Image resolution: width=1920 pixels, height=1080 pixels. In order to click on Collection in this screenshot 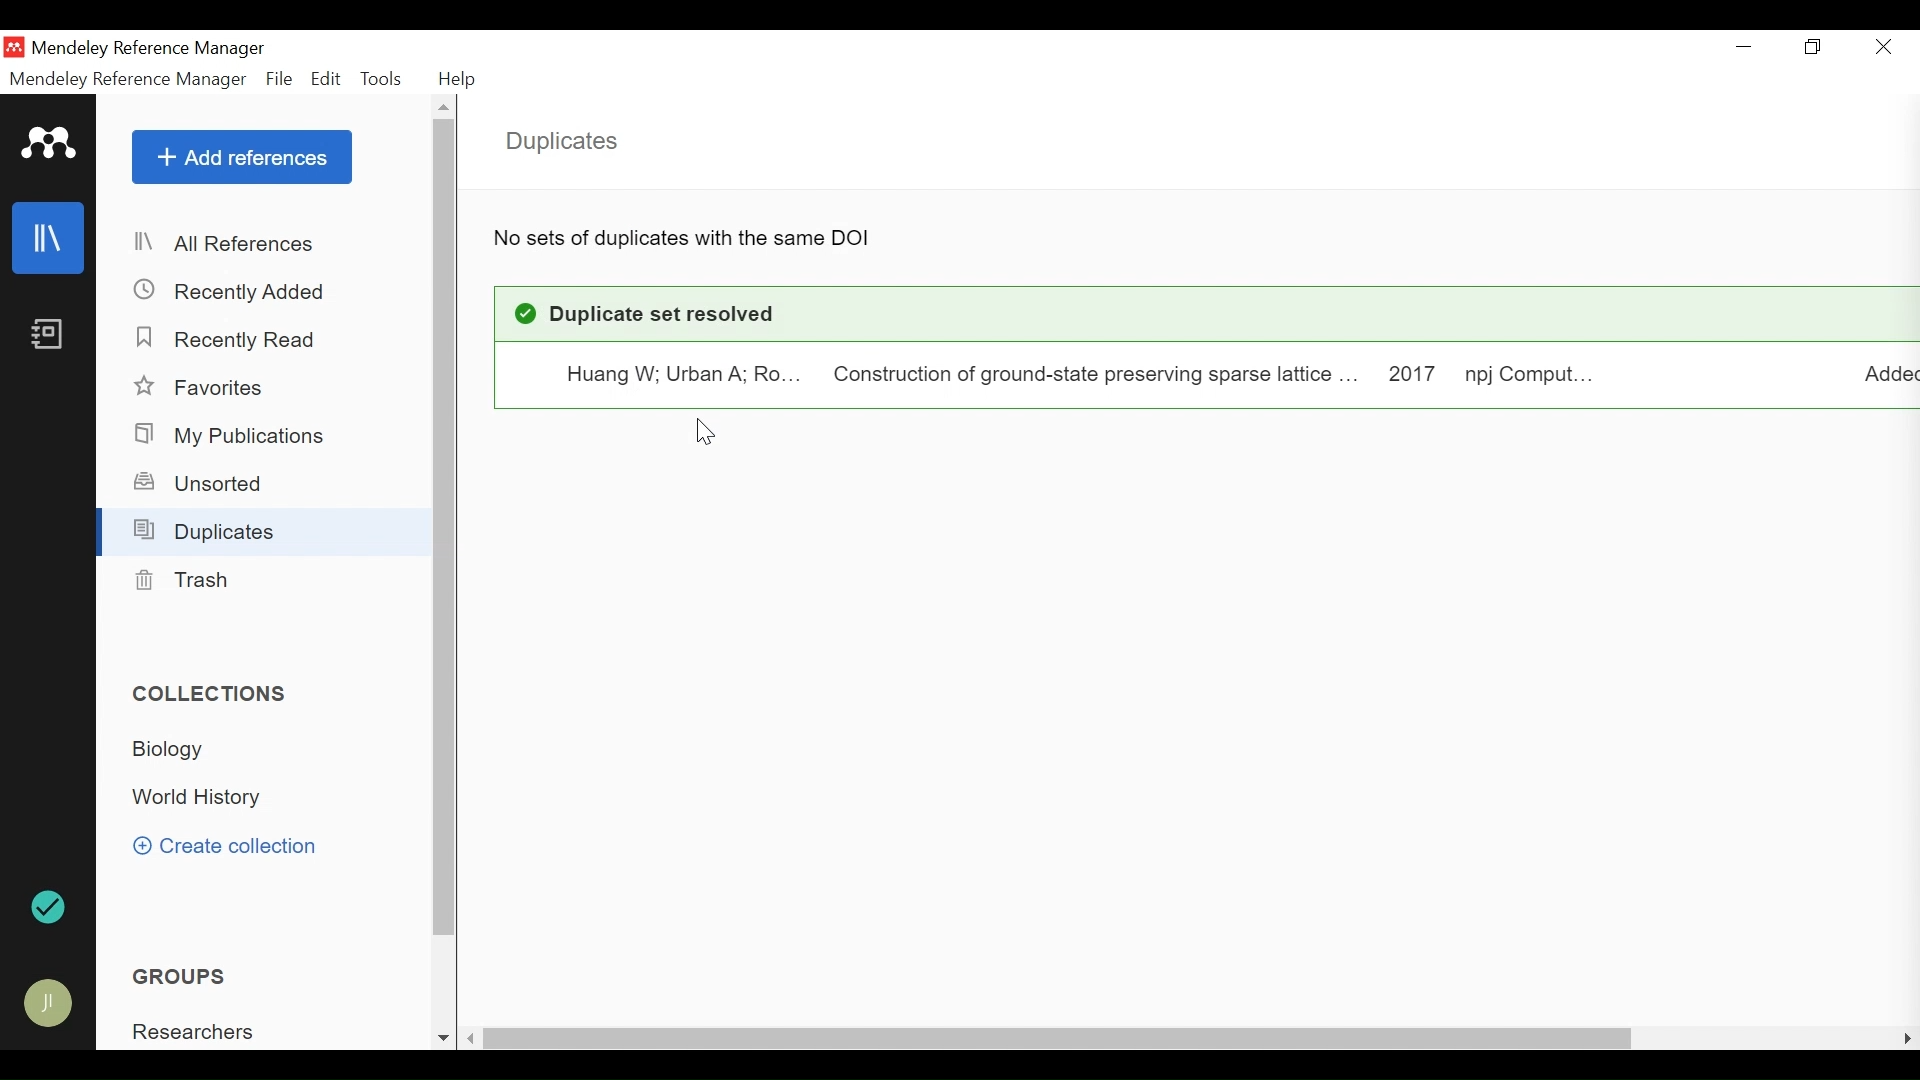, I will do `click(205, 798)`.